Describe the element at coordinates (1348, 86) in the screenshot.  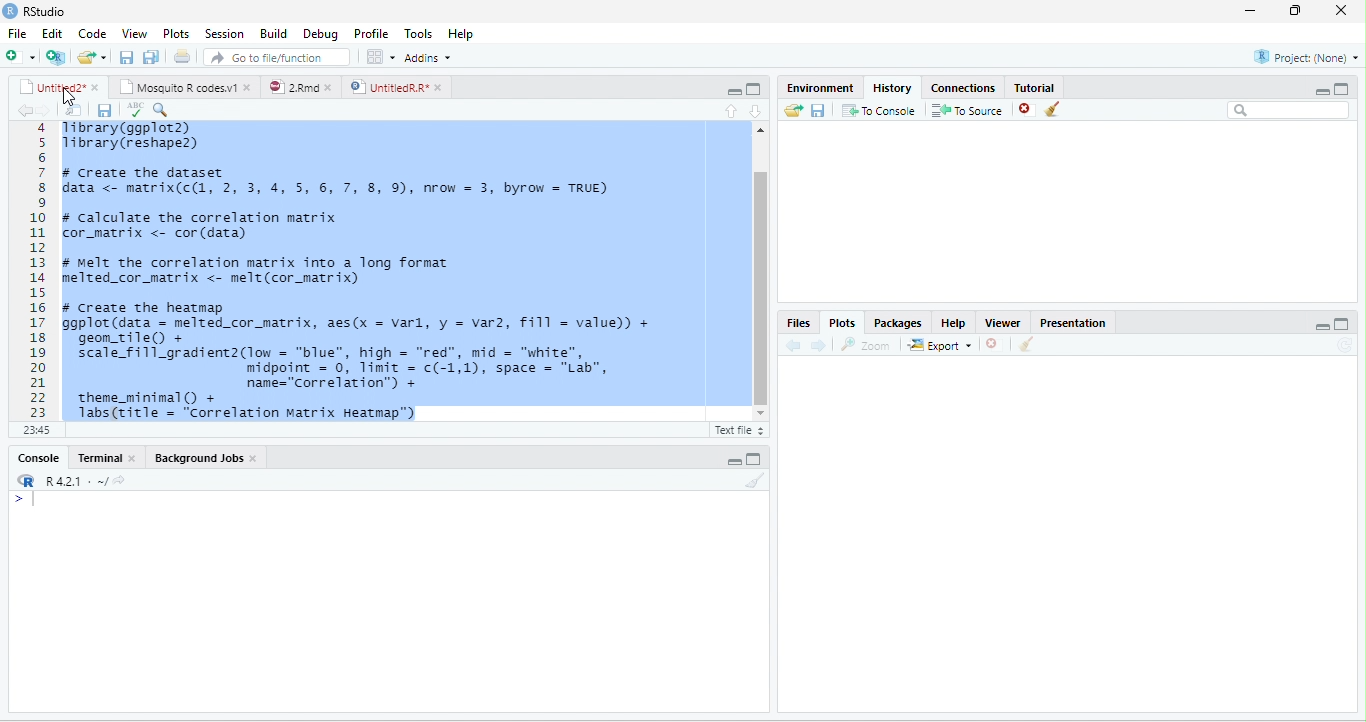
I see `aximize ` at that location.